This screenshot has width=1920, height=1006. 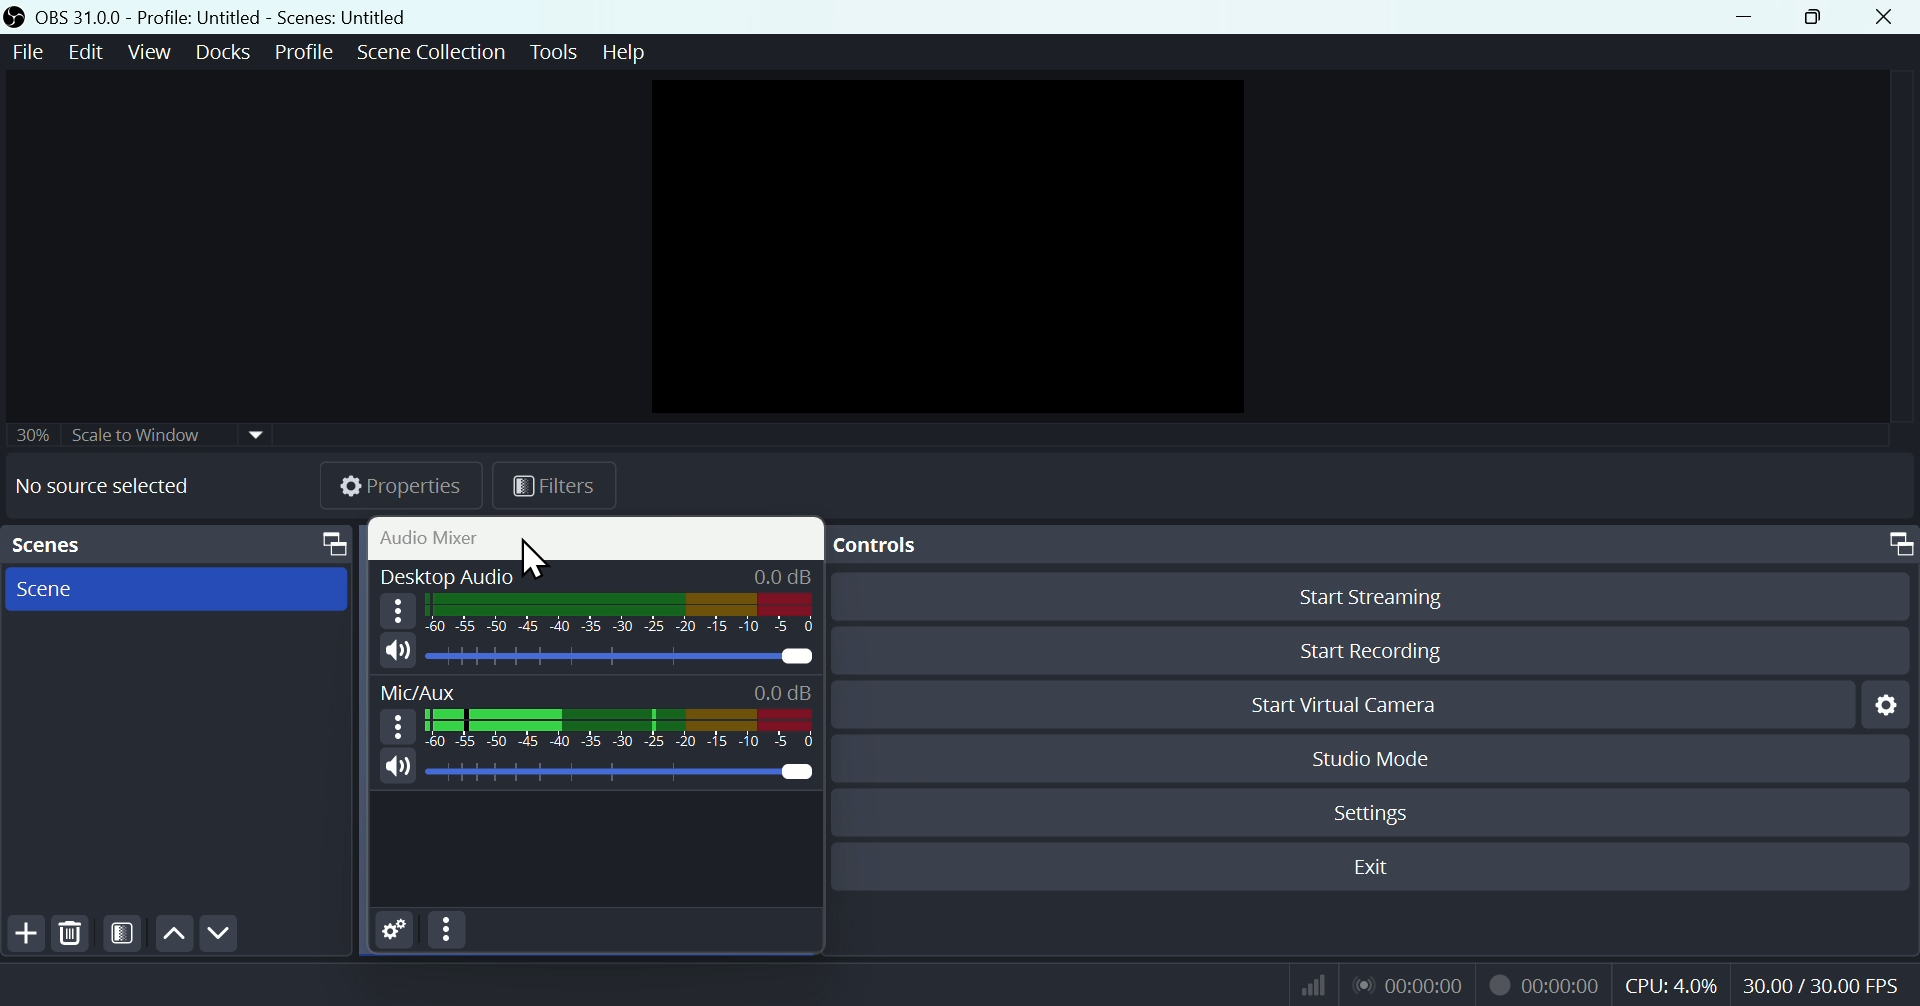 What do you see at coordinates (148, 50) in the screenshot?
I see `View` at bounding box center [148, 50].